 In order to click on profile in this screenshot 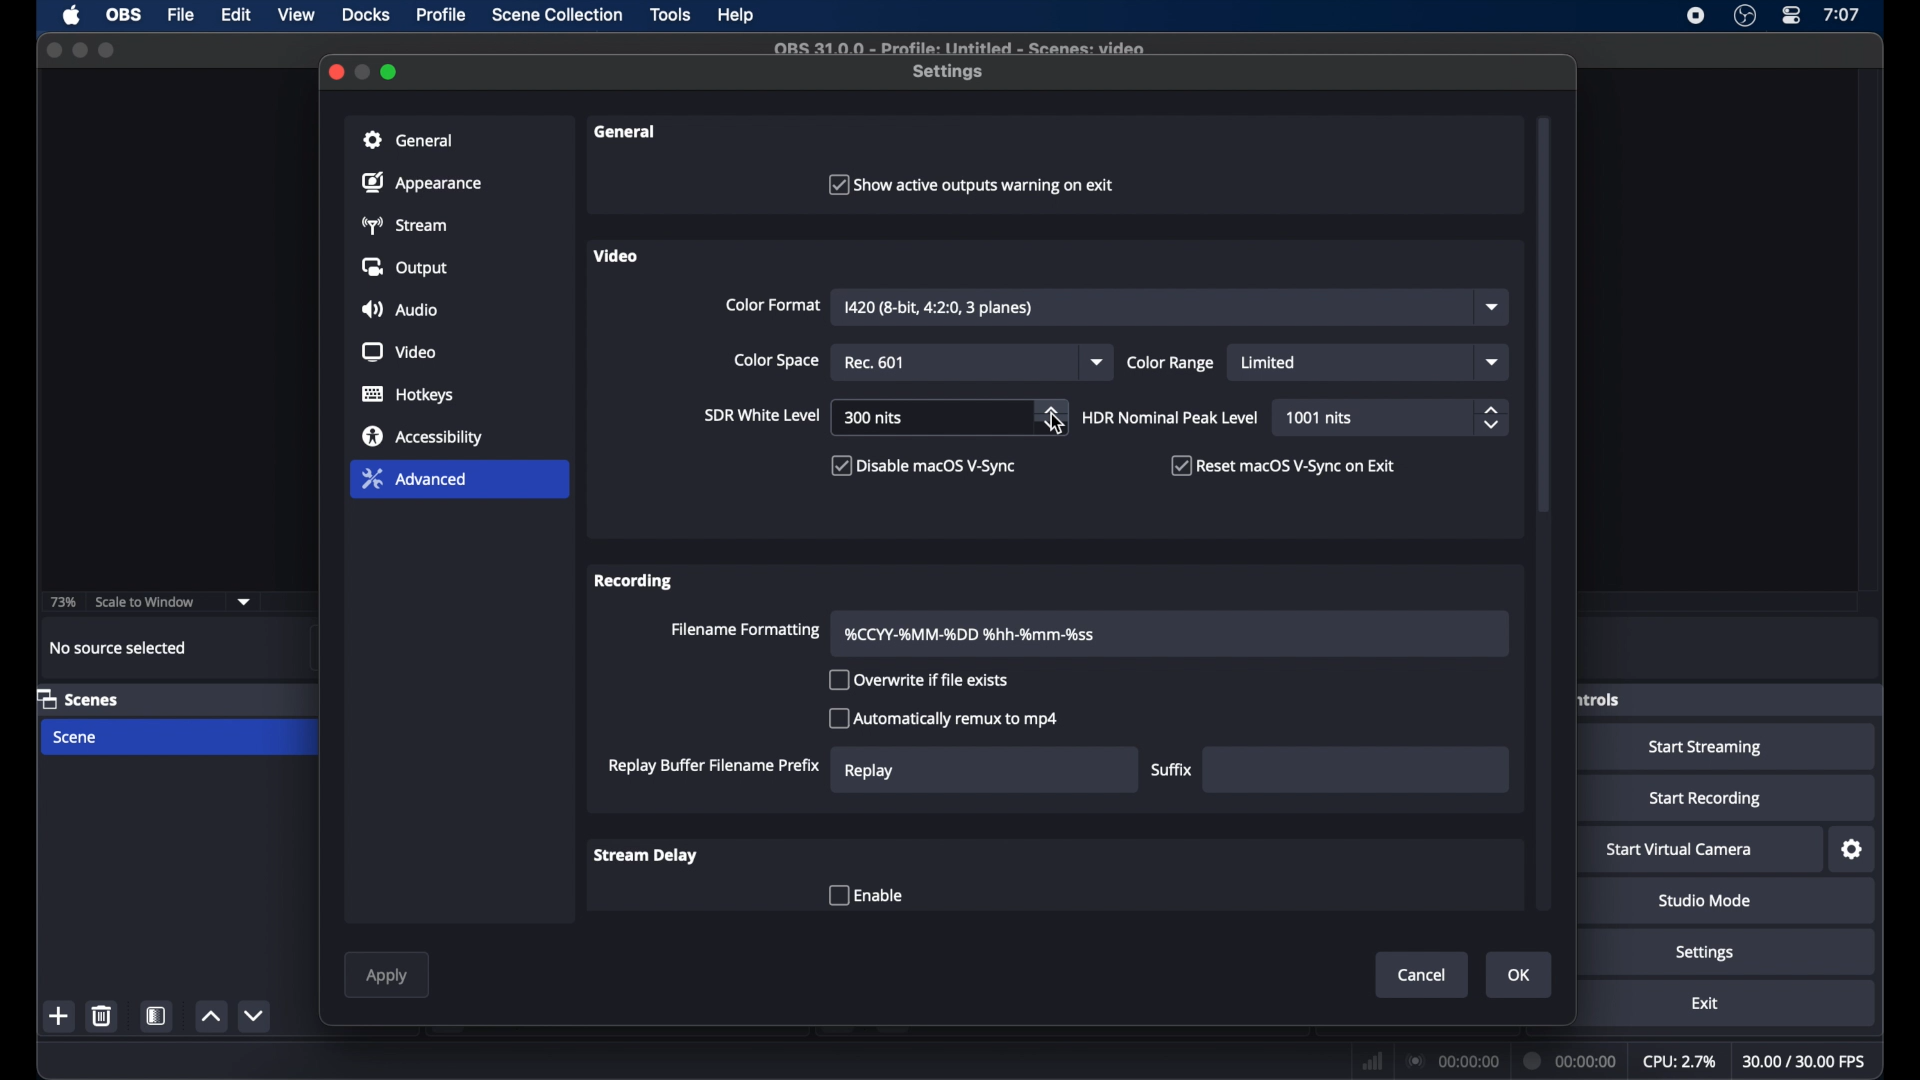, I will do `click(444, 16)`.